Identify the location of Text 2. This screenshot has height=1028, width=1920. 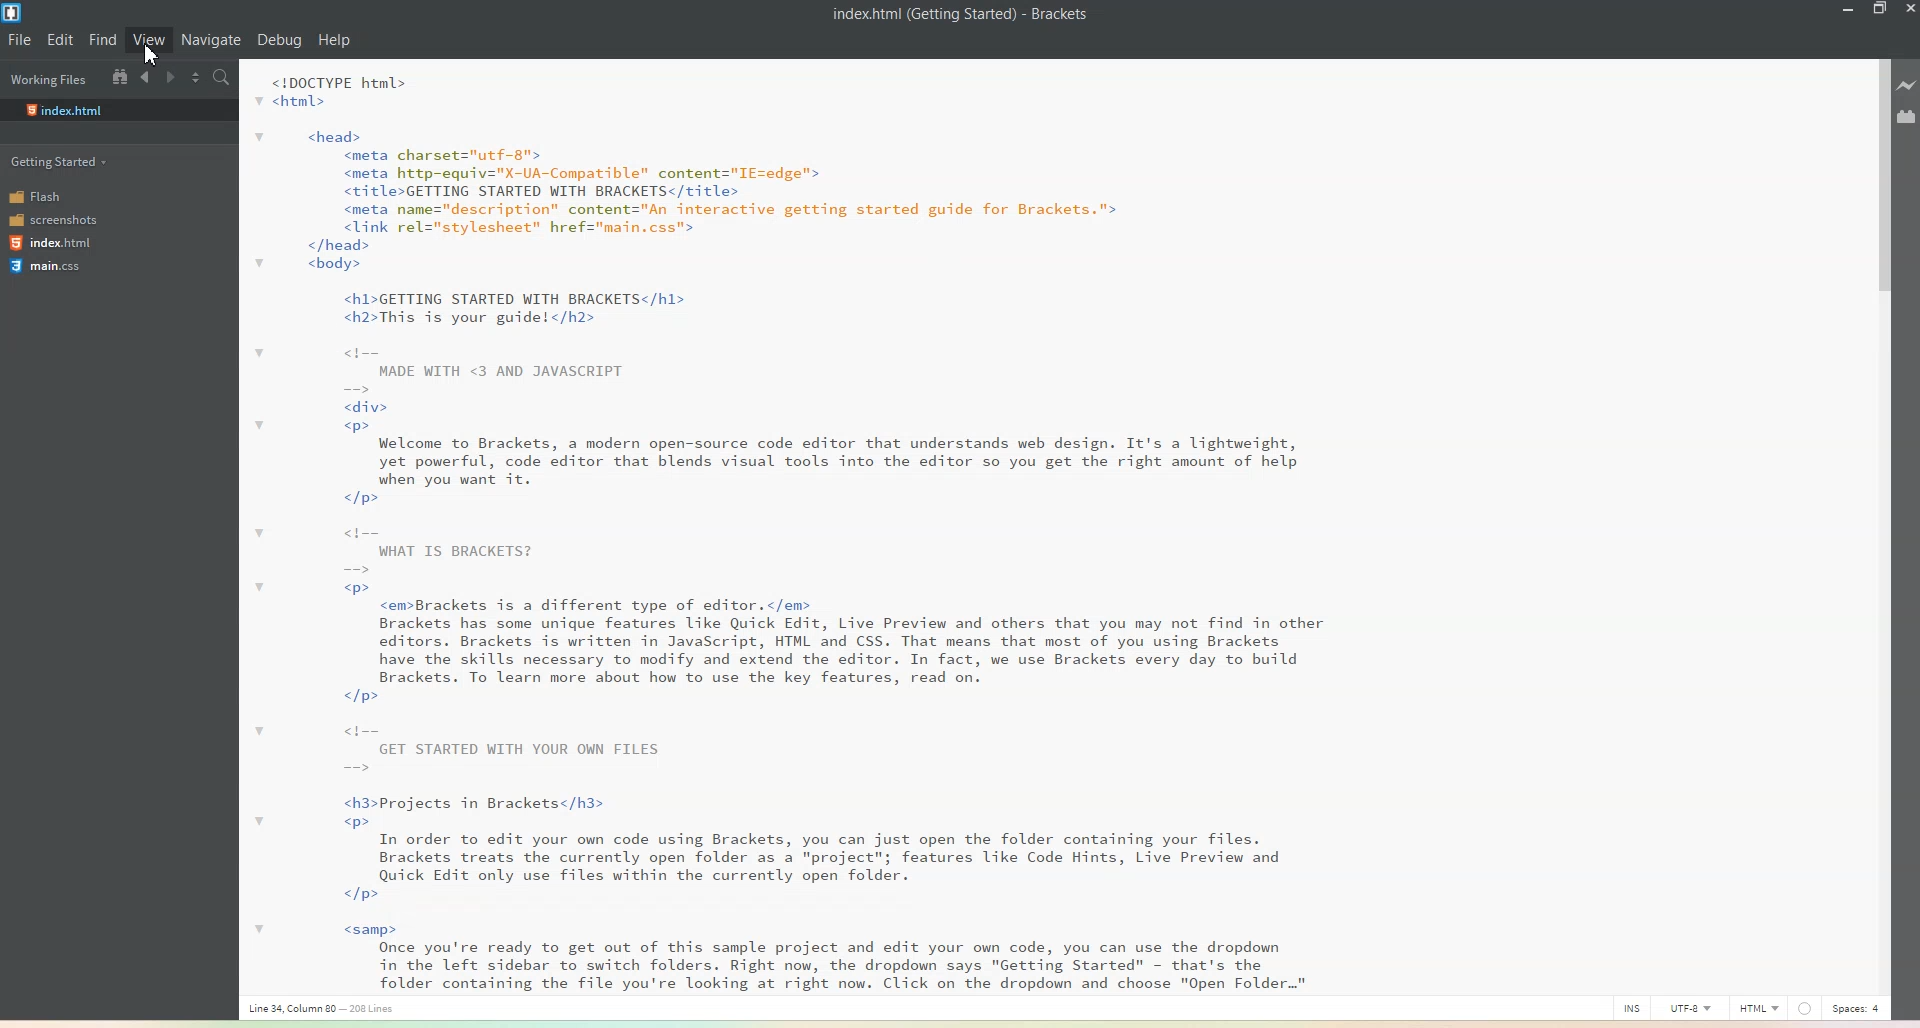
(961, 13).